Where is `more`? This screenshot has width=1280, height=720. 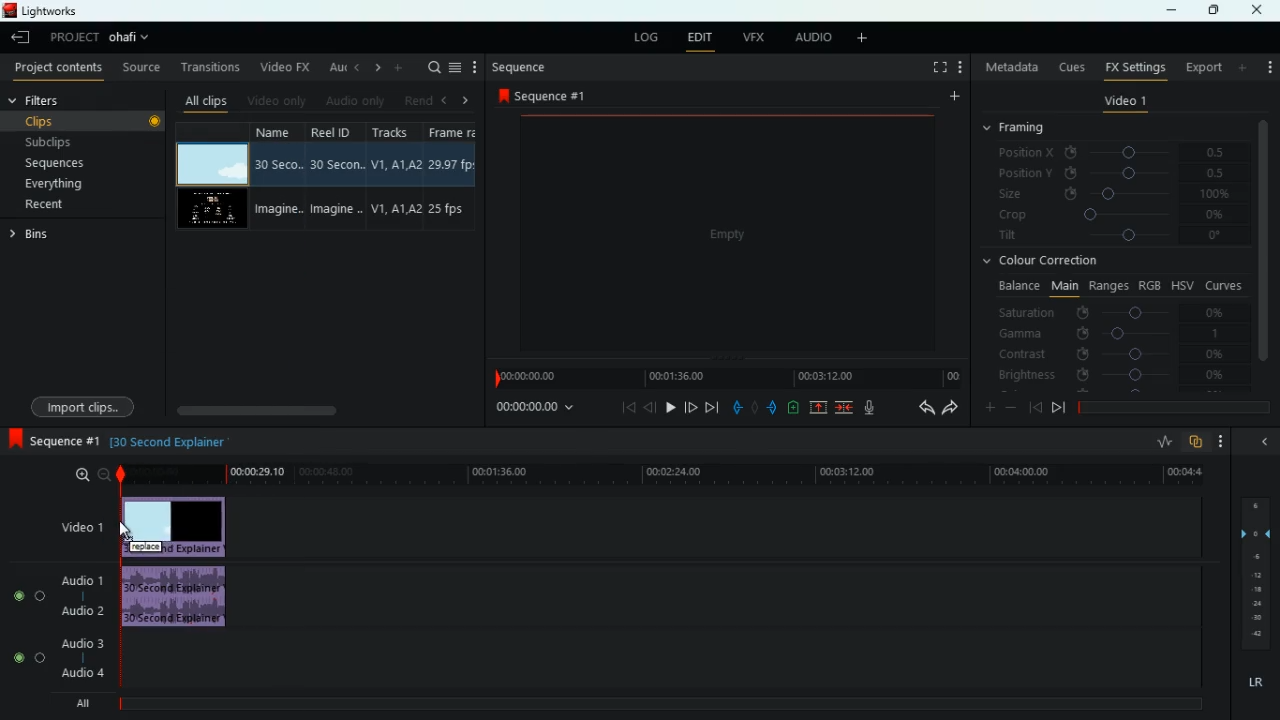
more is located at coordinates (952, 97).